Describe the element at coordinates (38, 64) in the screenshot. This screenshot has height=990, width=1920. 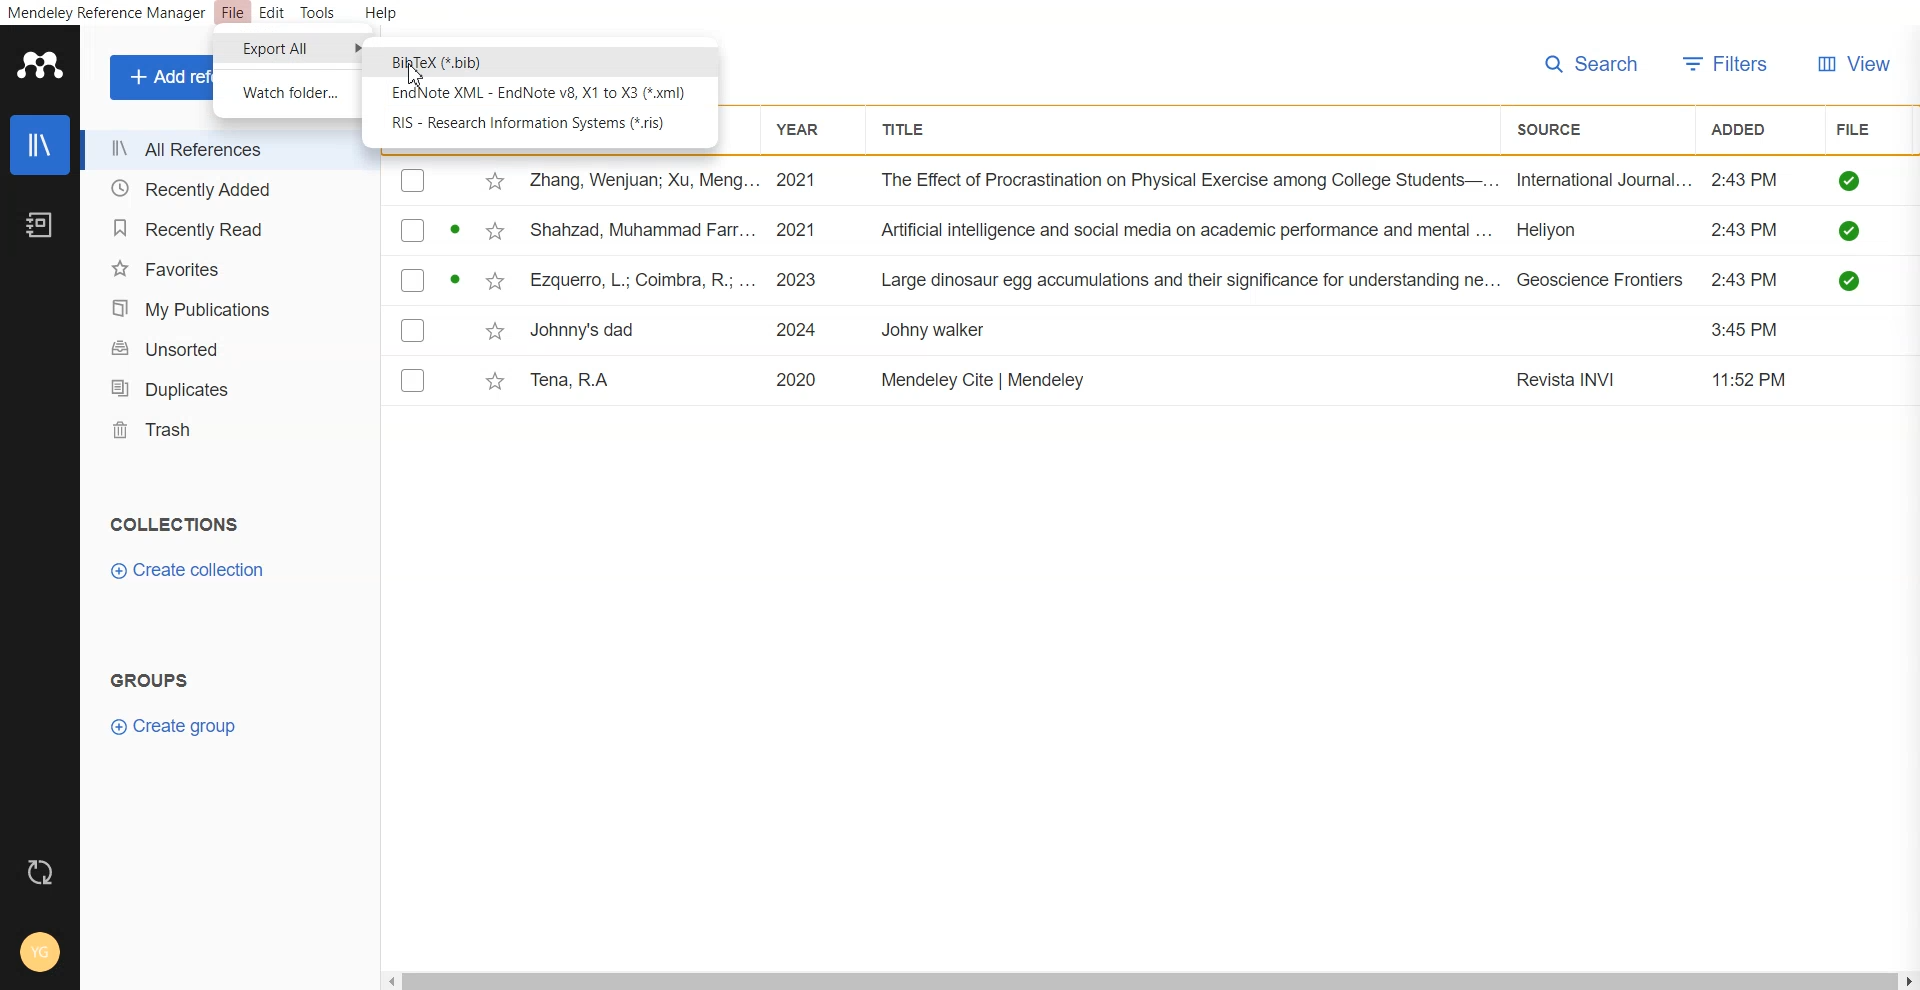
I see `Logo` at that location.